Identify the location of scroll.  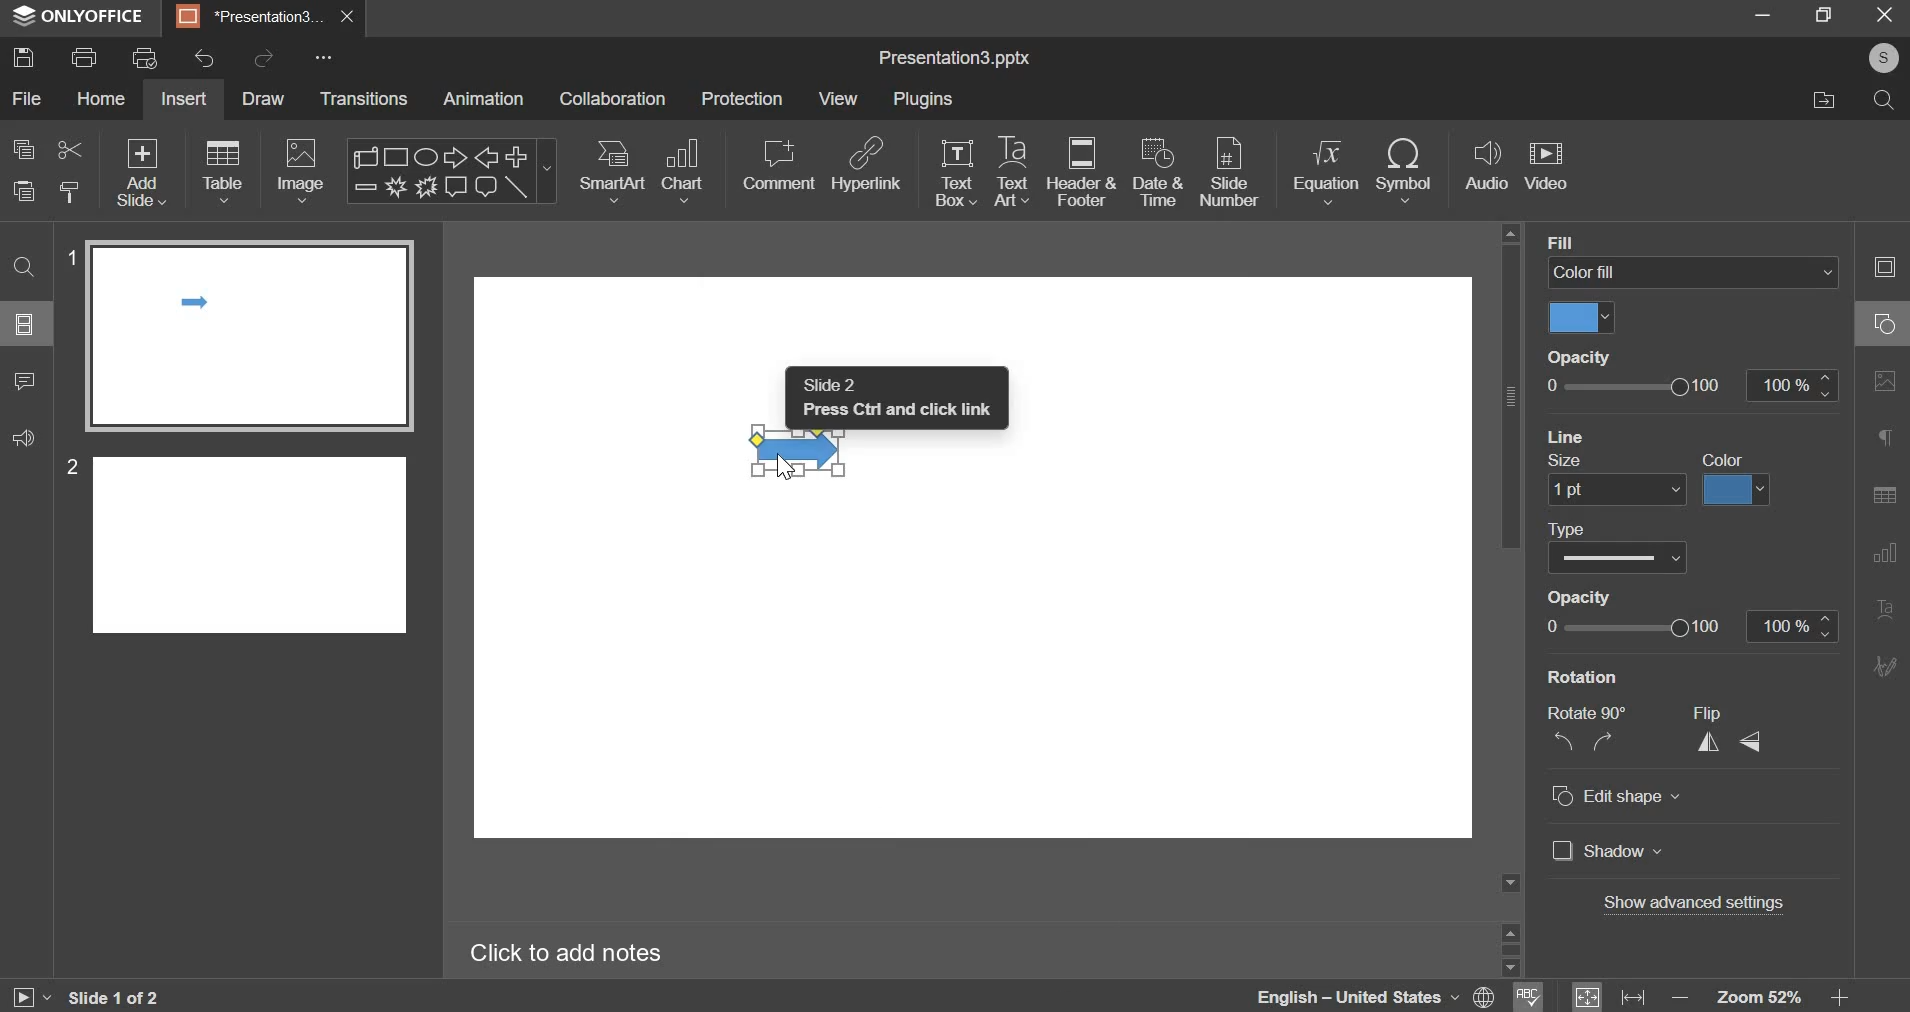
(368, 156).